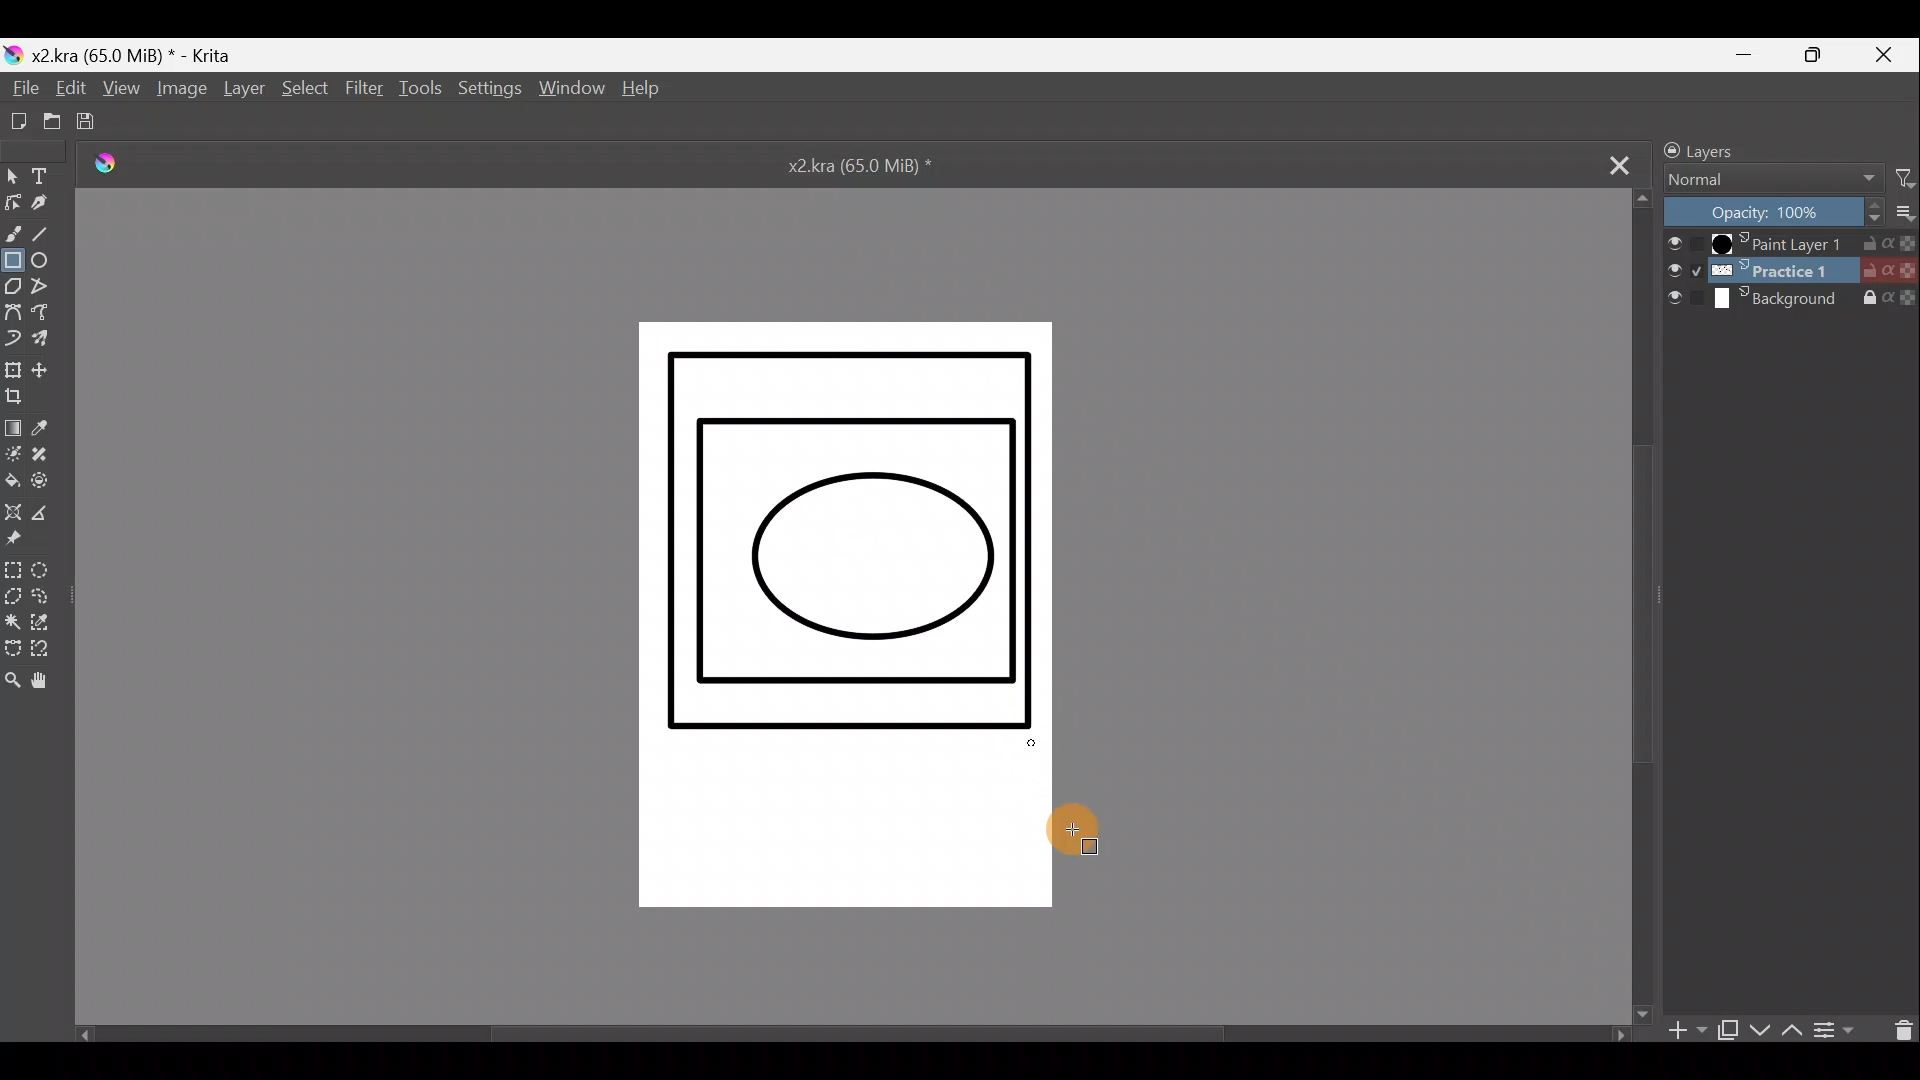 Image resolution: width=1920 pixels, height=1080 pixels. What do you see at coordinates (1643, 603) in the screenshot?
I see `Scroll bar` at bounding box center [1643, 603].